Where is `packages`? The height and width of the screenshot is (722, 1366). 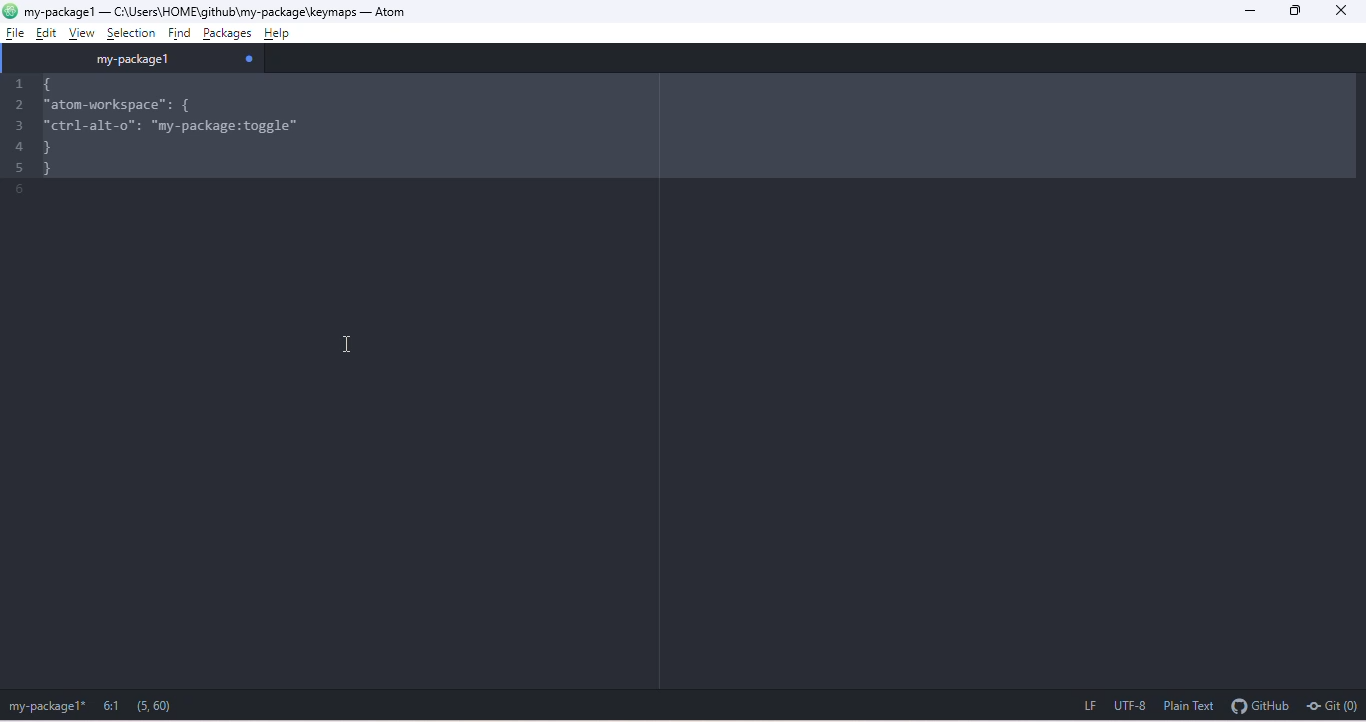
packages is located at coordinates (228, 31).